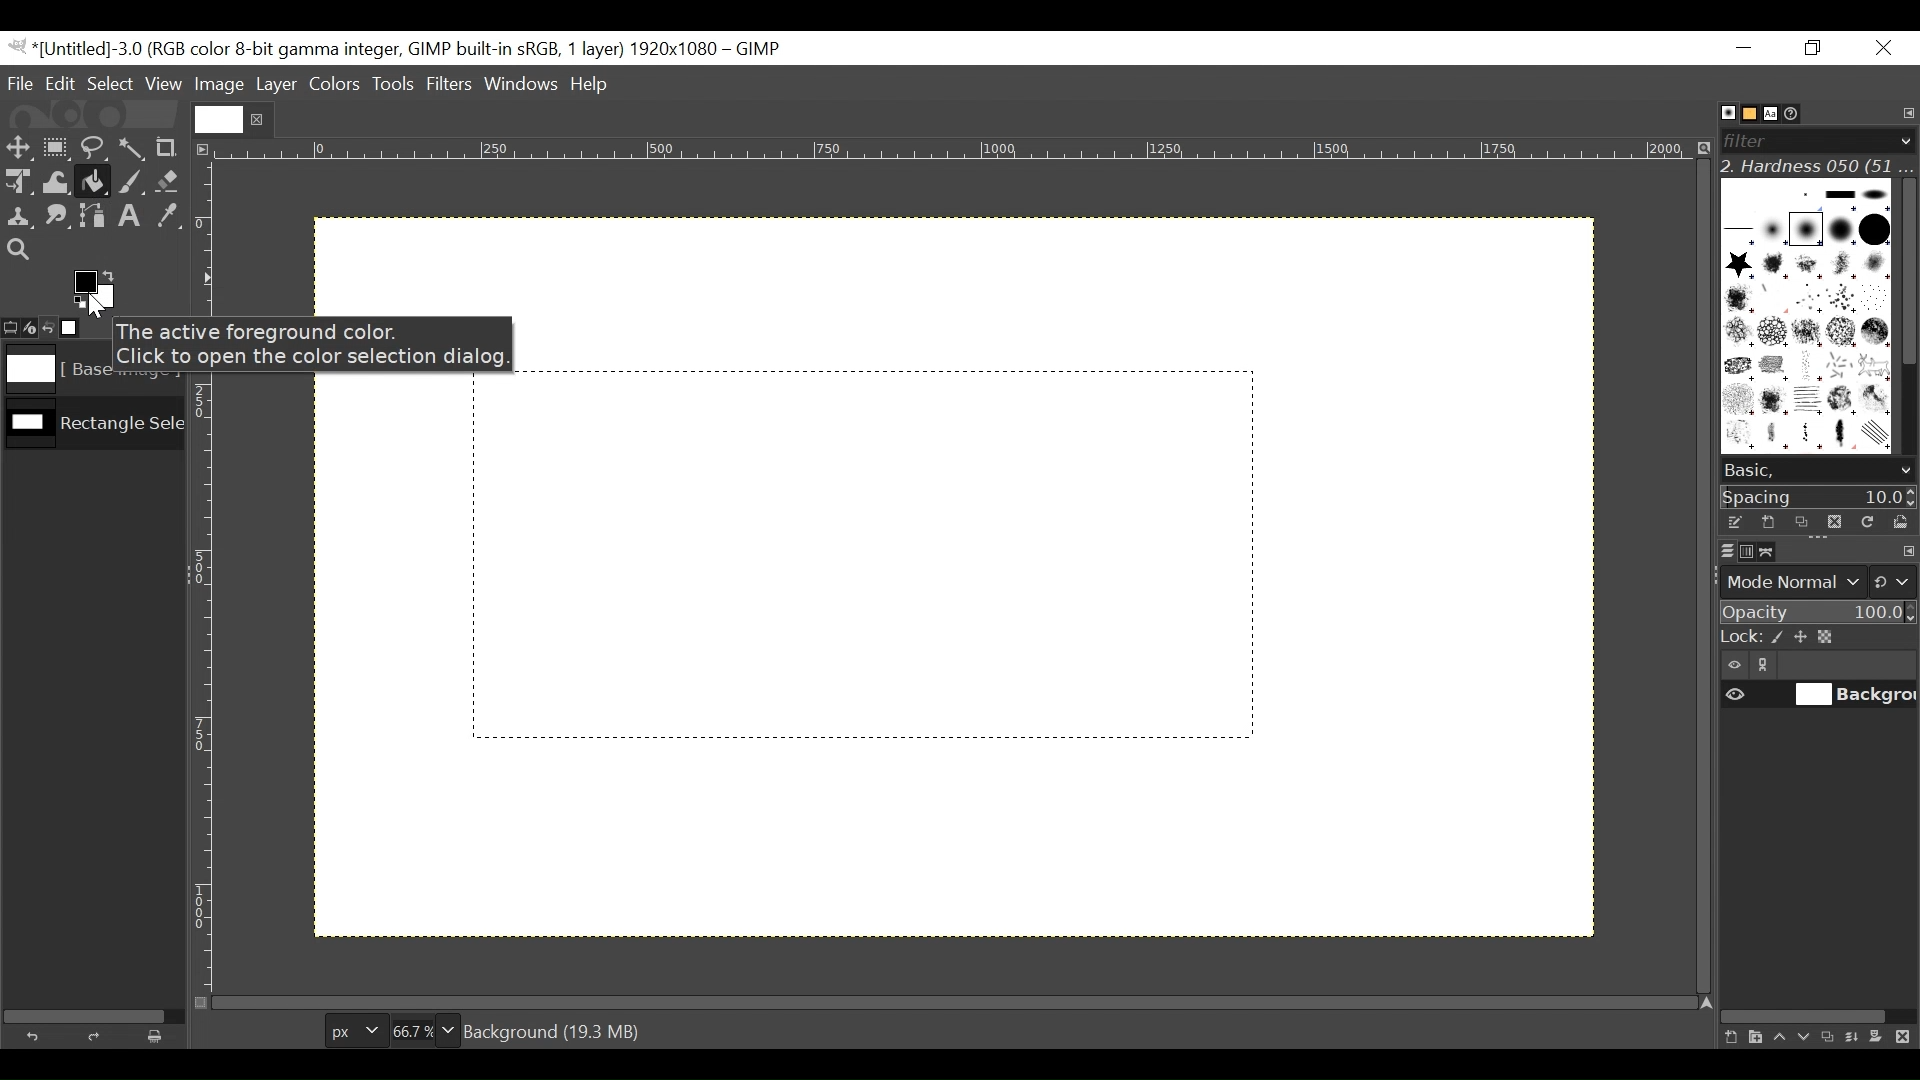 This screenshot has height=1080, width=1920. What do you see at coordinates (1819, 496) in the screenshot?
I see `Spacing` at bounding box center [1819, 496].